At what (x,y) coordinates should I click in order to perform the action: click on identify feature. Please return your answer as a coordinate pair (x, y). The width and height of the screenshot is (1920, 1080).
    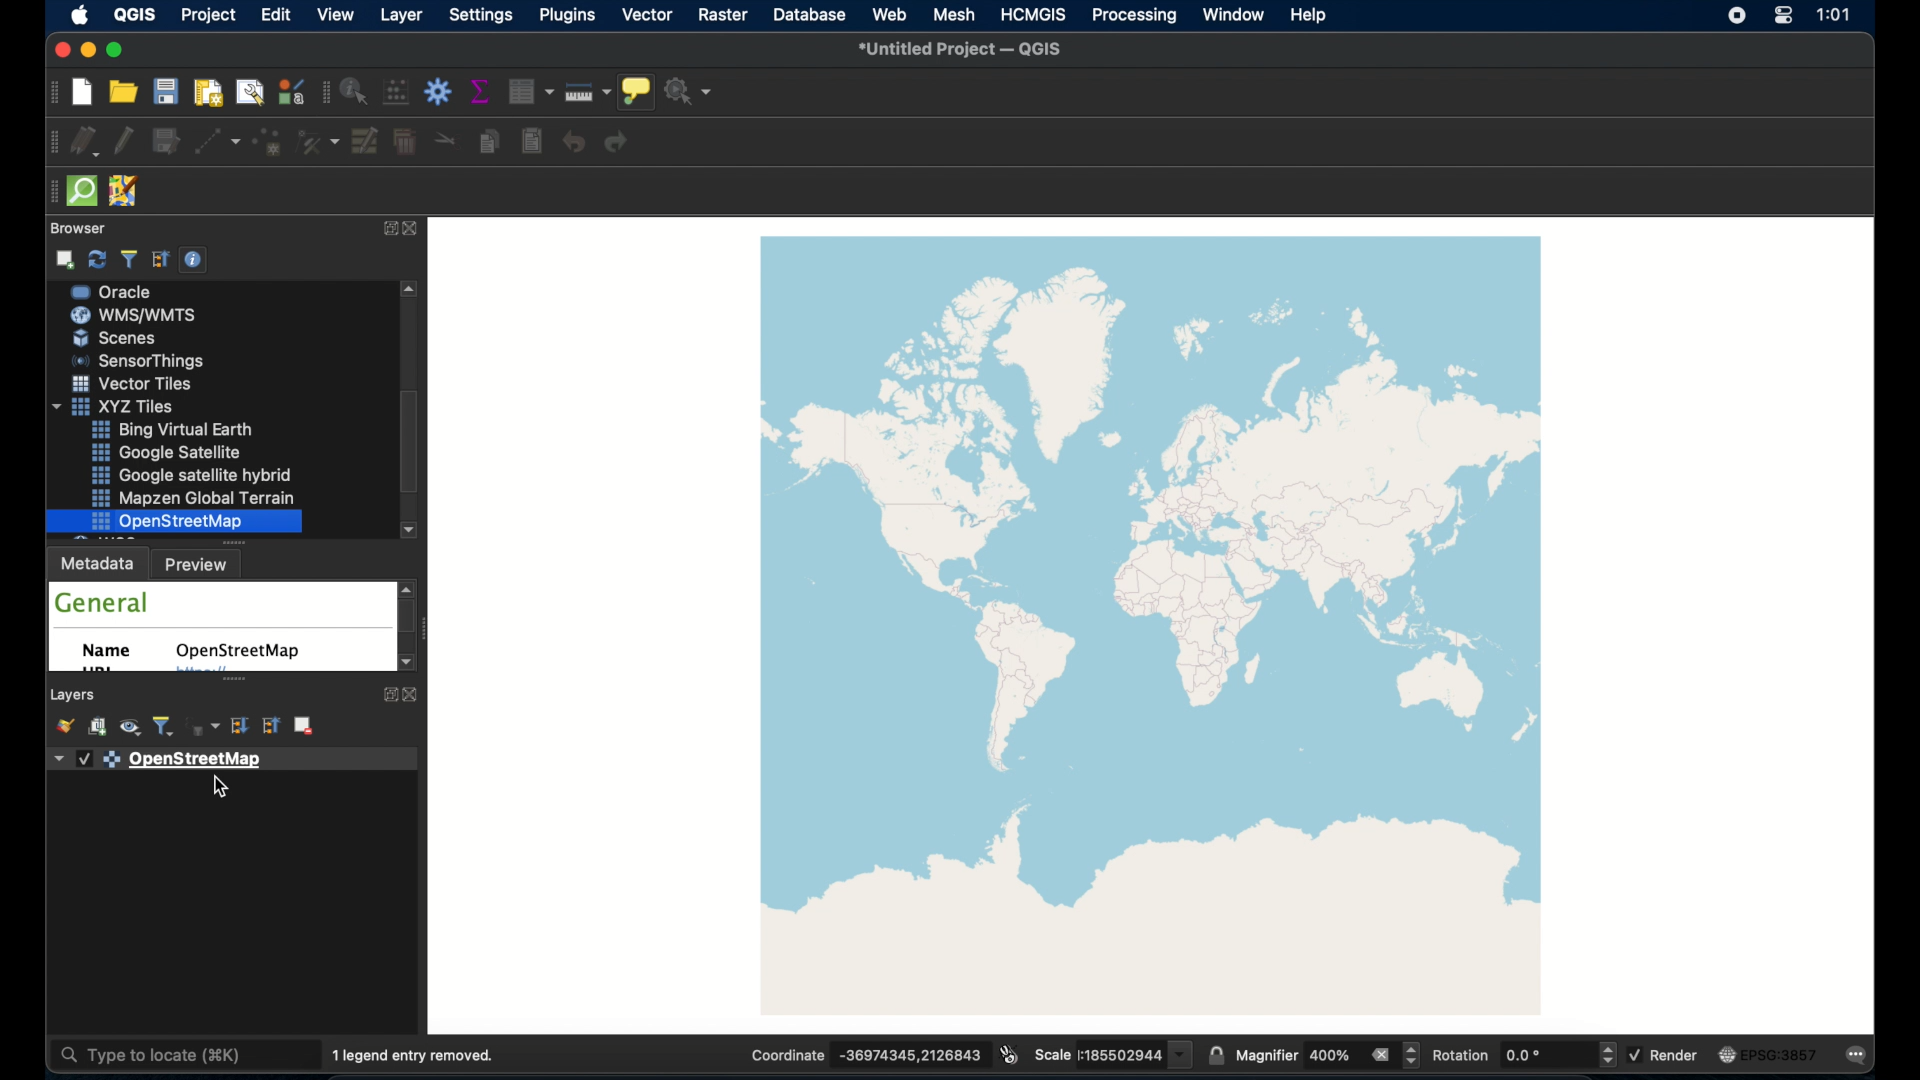
    Looking at the image, I should click on (354, 93).